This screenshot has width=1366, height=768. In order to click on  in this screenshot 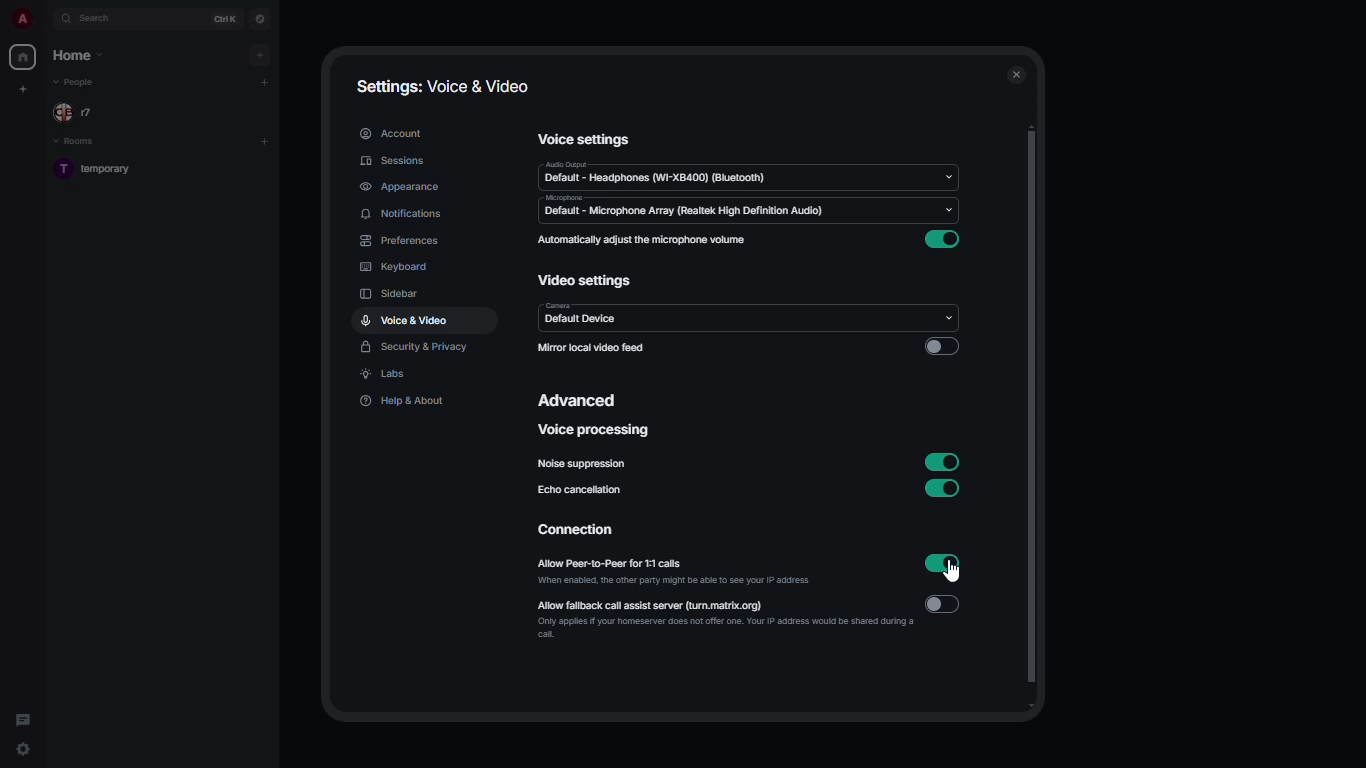, I will do `click(404, 215)`.